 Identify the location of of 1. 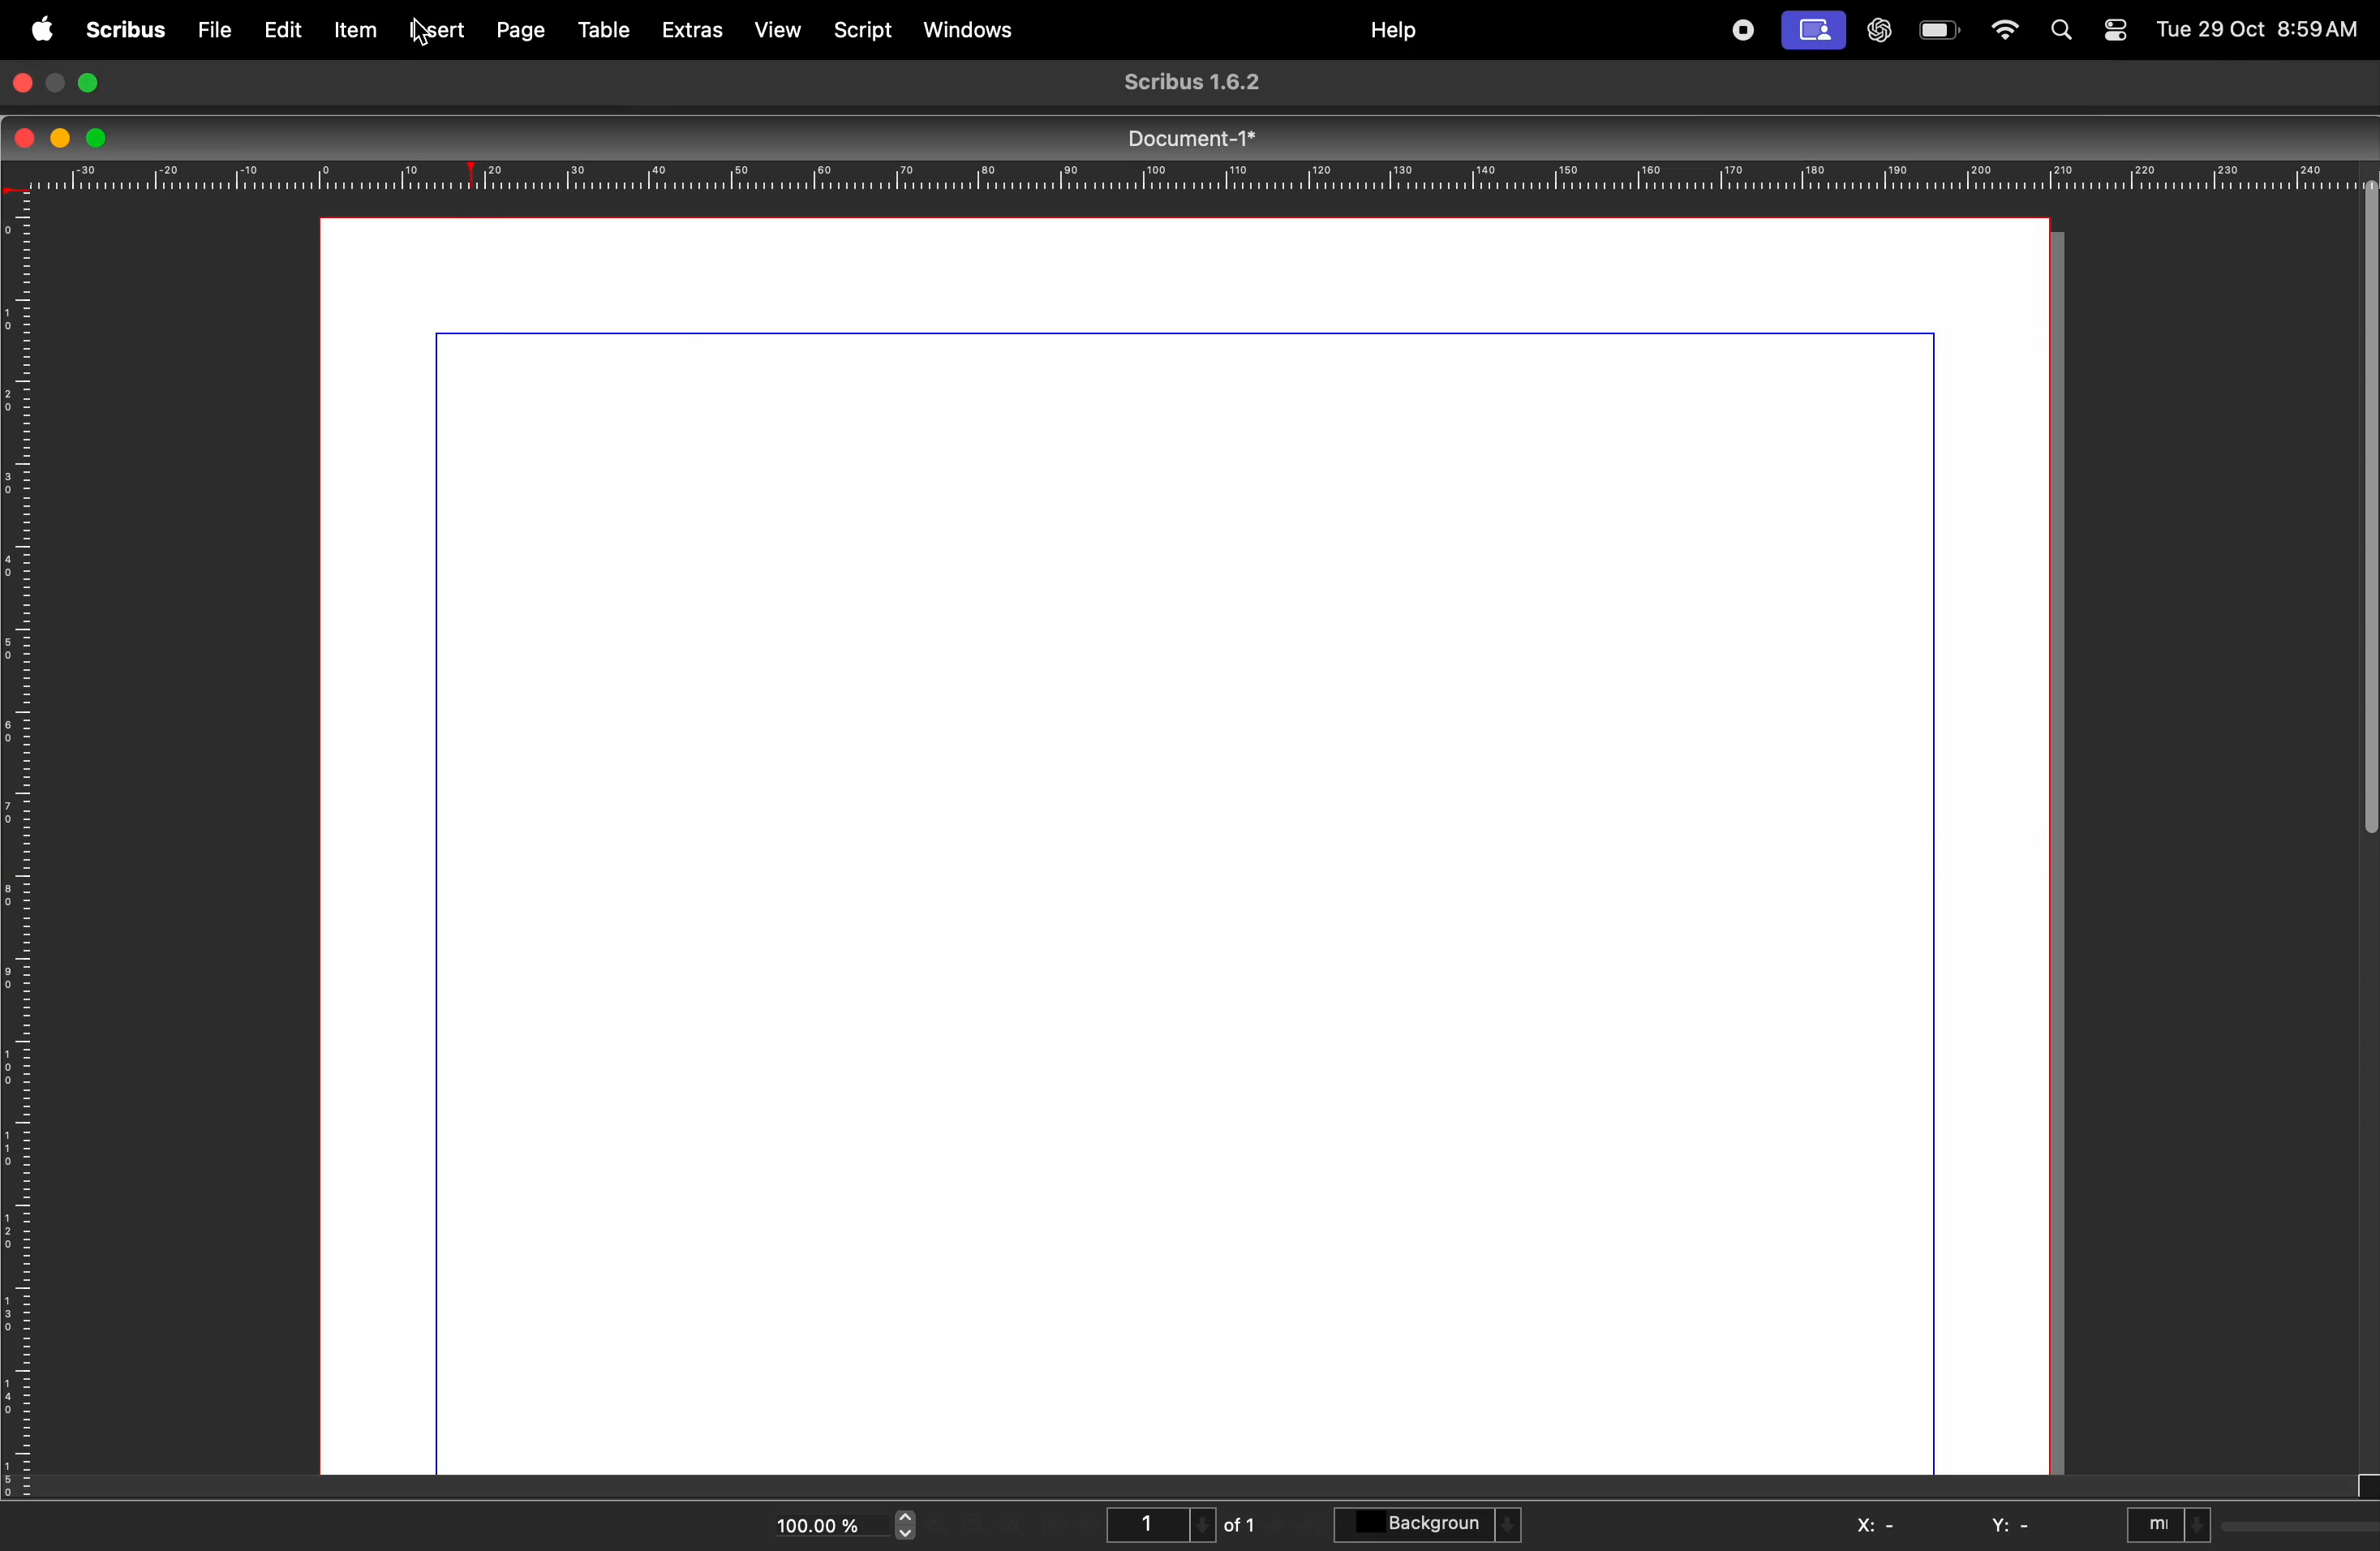
(1243, 1523).